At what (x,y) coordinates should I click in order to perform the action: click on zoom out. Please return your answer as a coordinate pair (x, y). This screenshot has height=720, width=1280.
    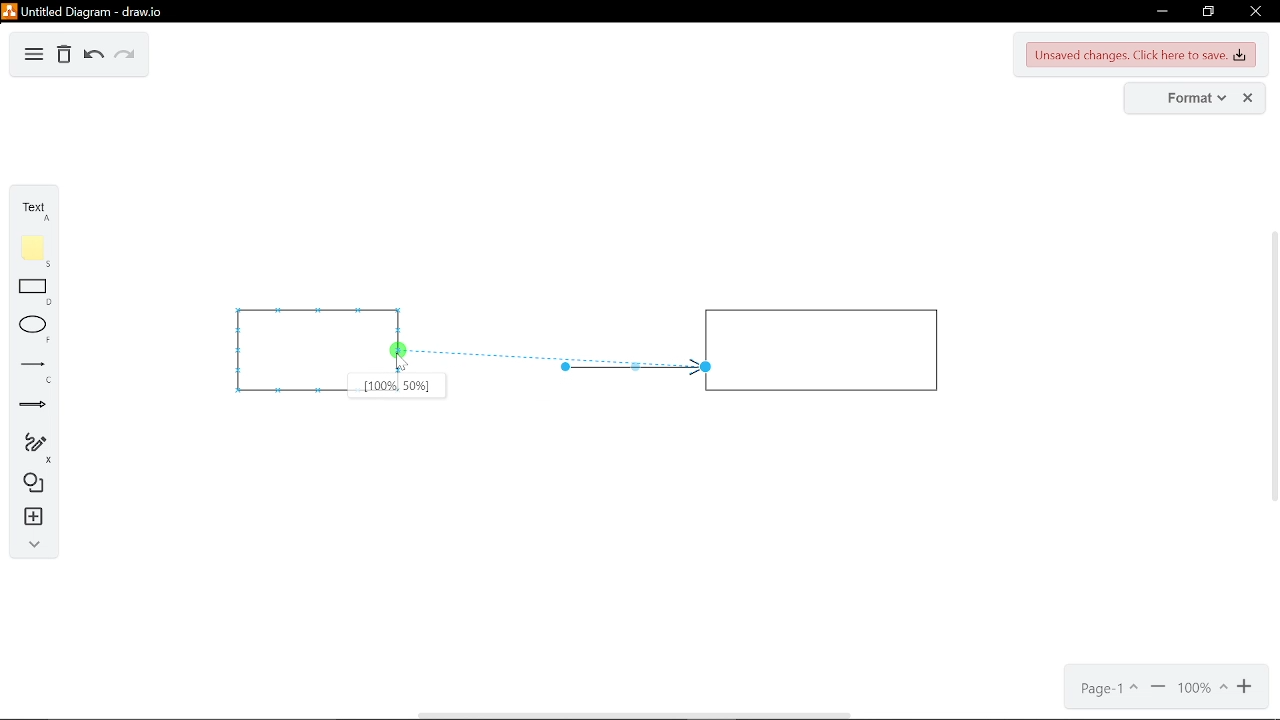
    Looking at the image, I should click on (1158, 691).